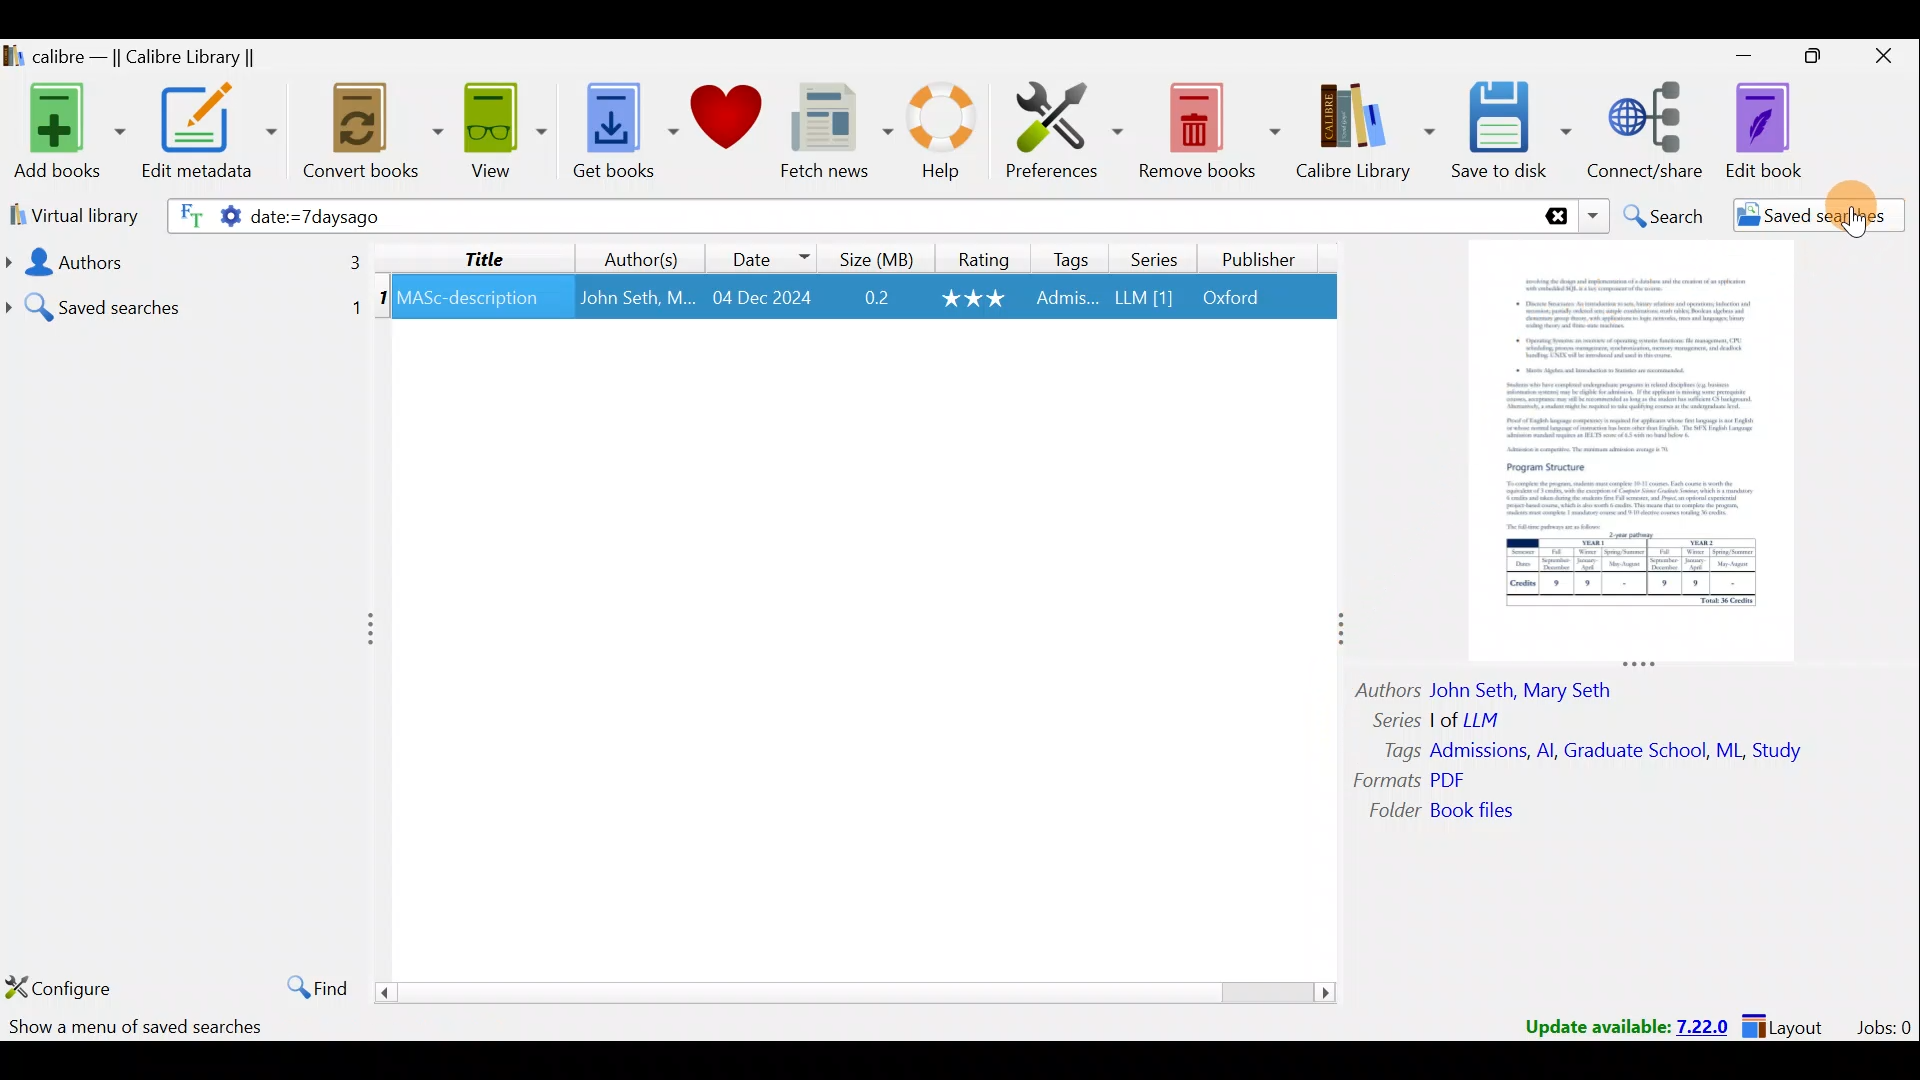 Image resolution: width=1920 pixels, height=1080 pixels. What do you see at coordinates (1457, 812) in the screenshot?
I see `Folder book files` at bounding box center [1457, 812].